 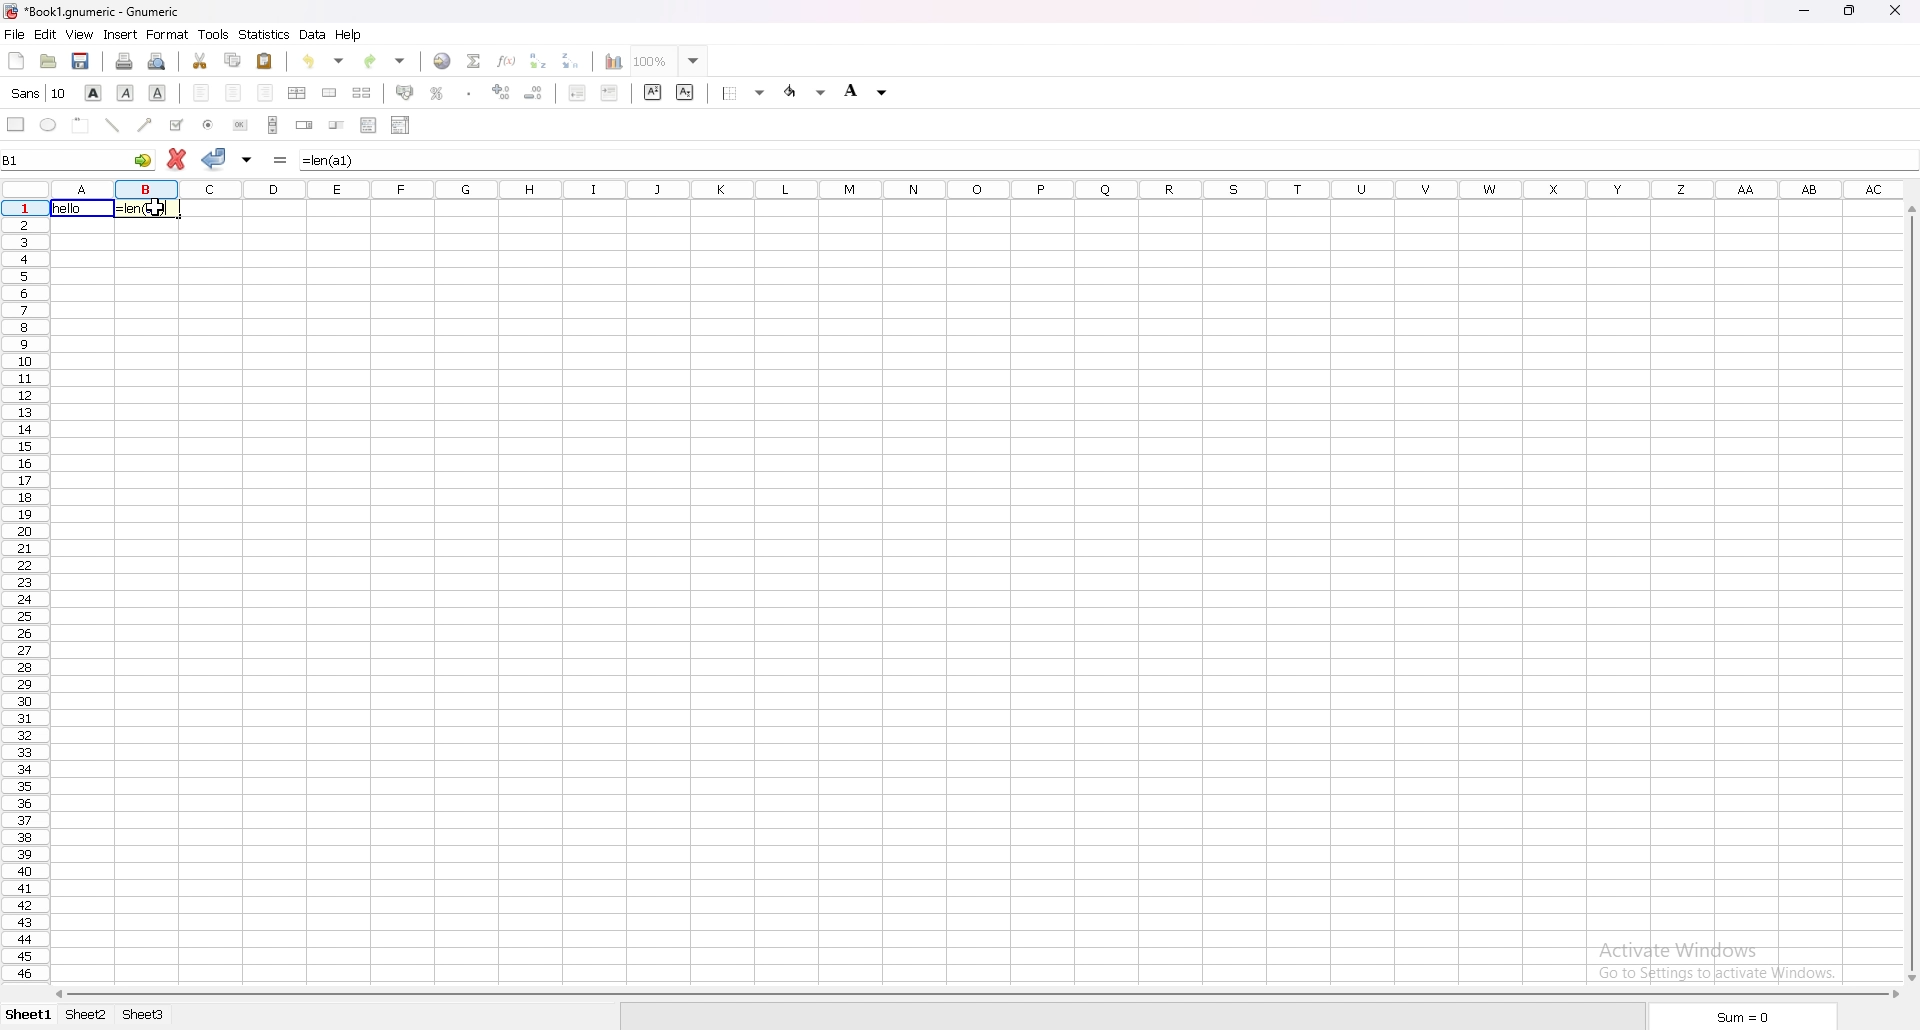 I want to click on foreground, so click(x=867, y=92).